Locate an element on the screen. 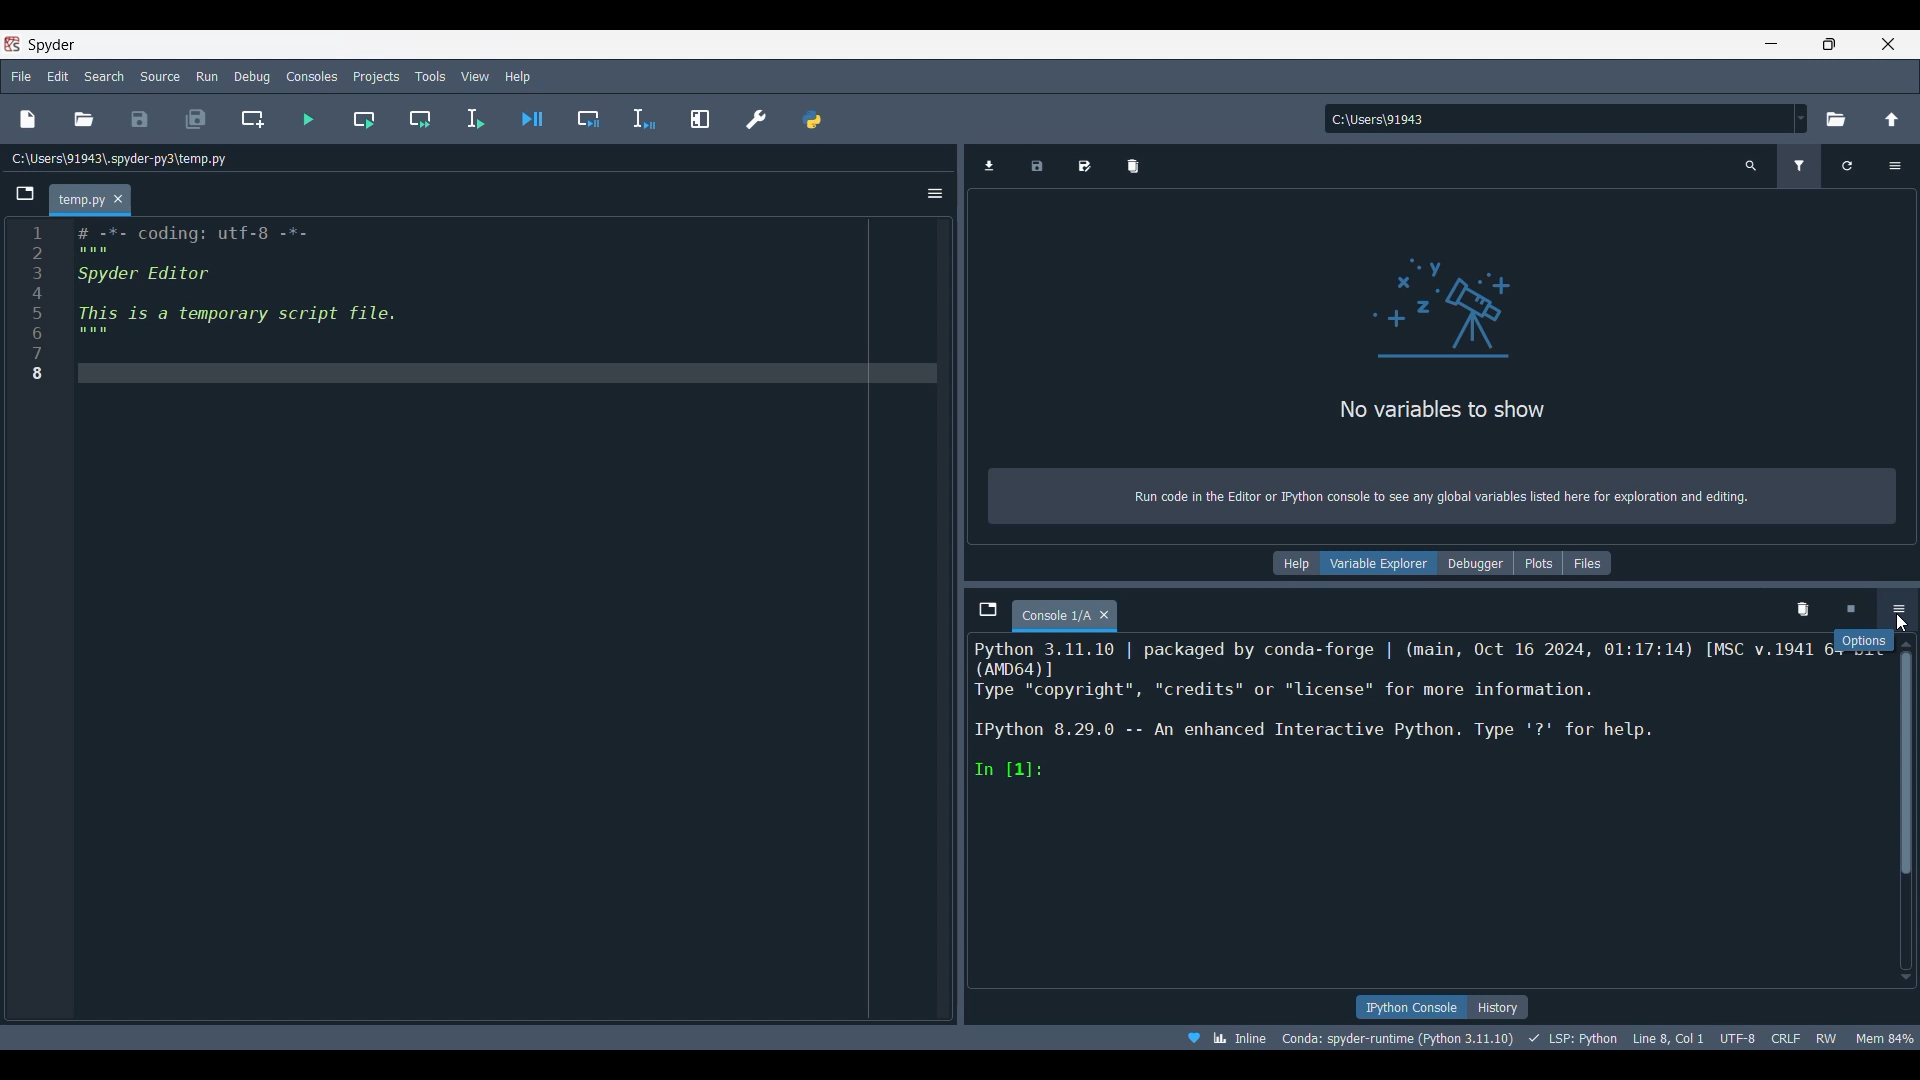 The height and width of the screenshot is (1080, 1920). Vertical slide bar is located at coordinates (1906, 811).